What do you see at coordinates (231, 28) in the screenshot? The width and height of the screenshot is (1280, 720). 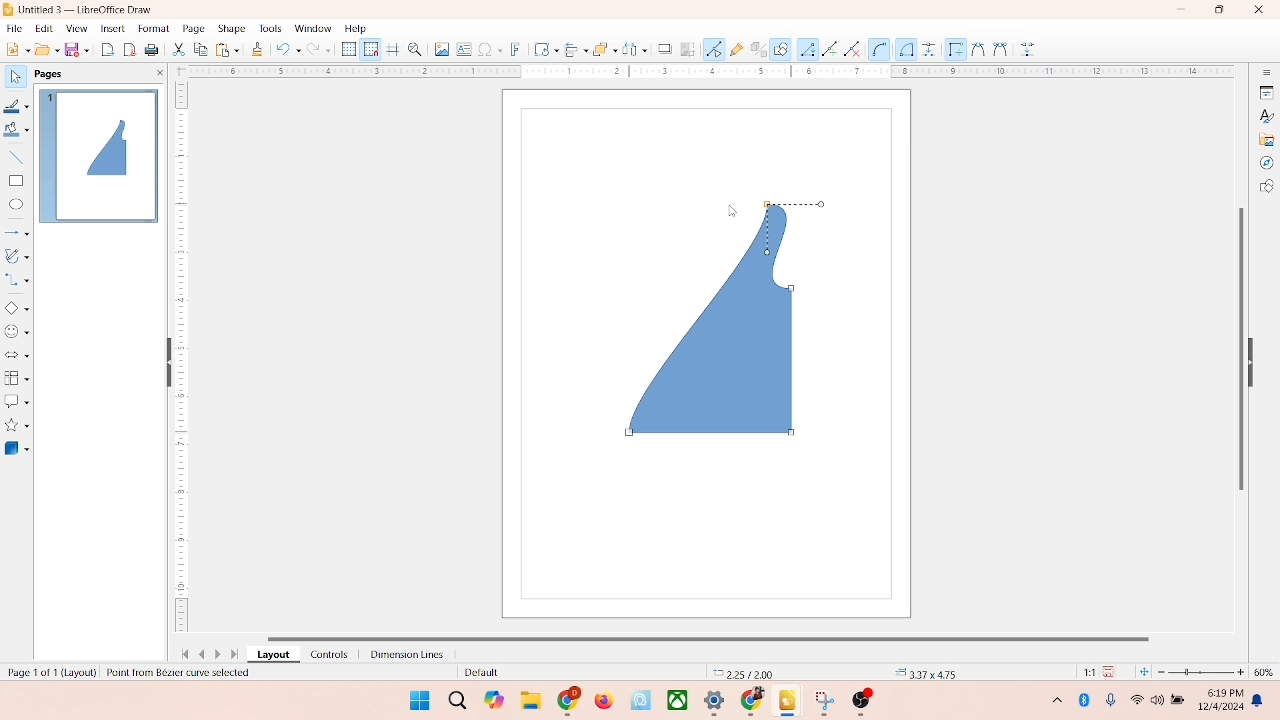 I see `shape` at bounding box center [231, 28].